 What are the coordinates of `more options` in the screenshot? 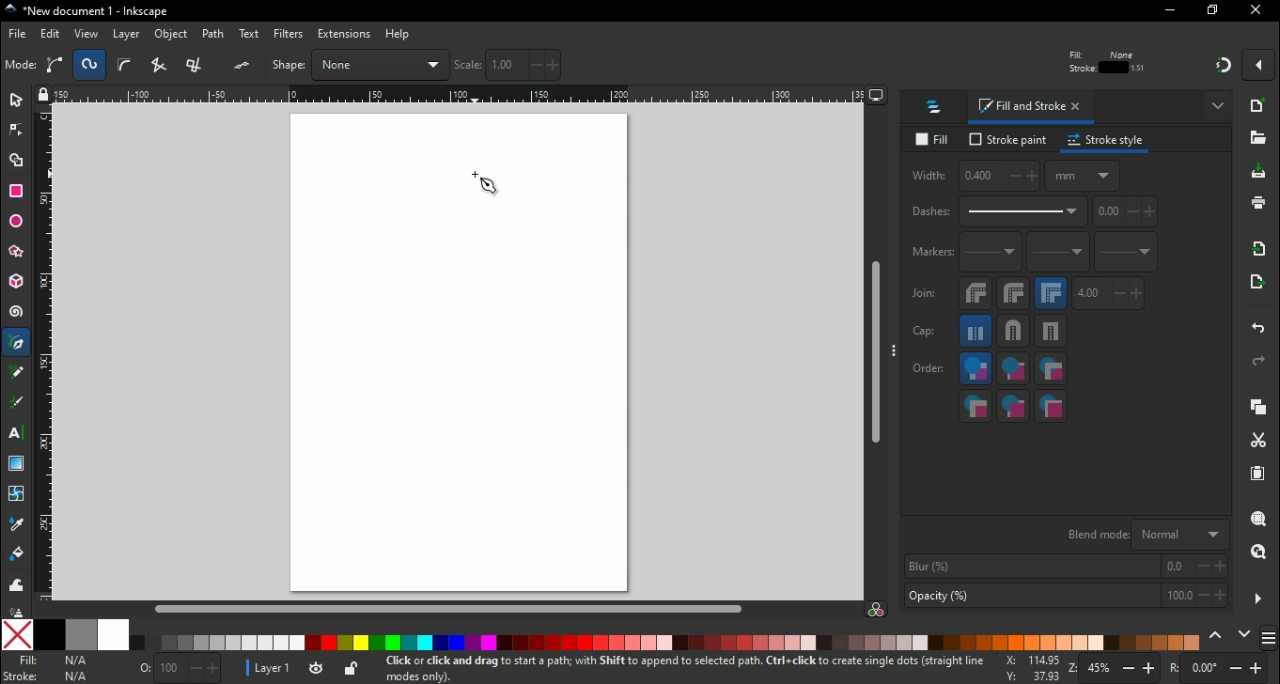 It's located at (1259, 598).